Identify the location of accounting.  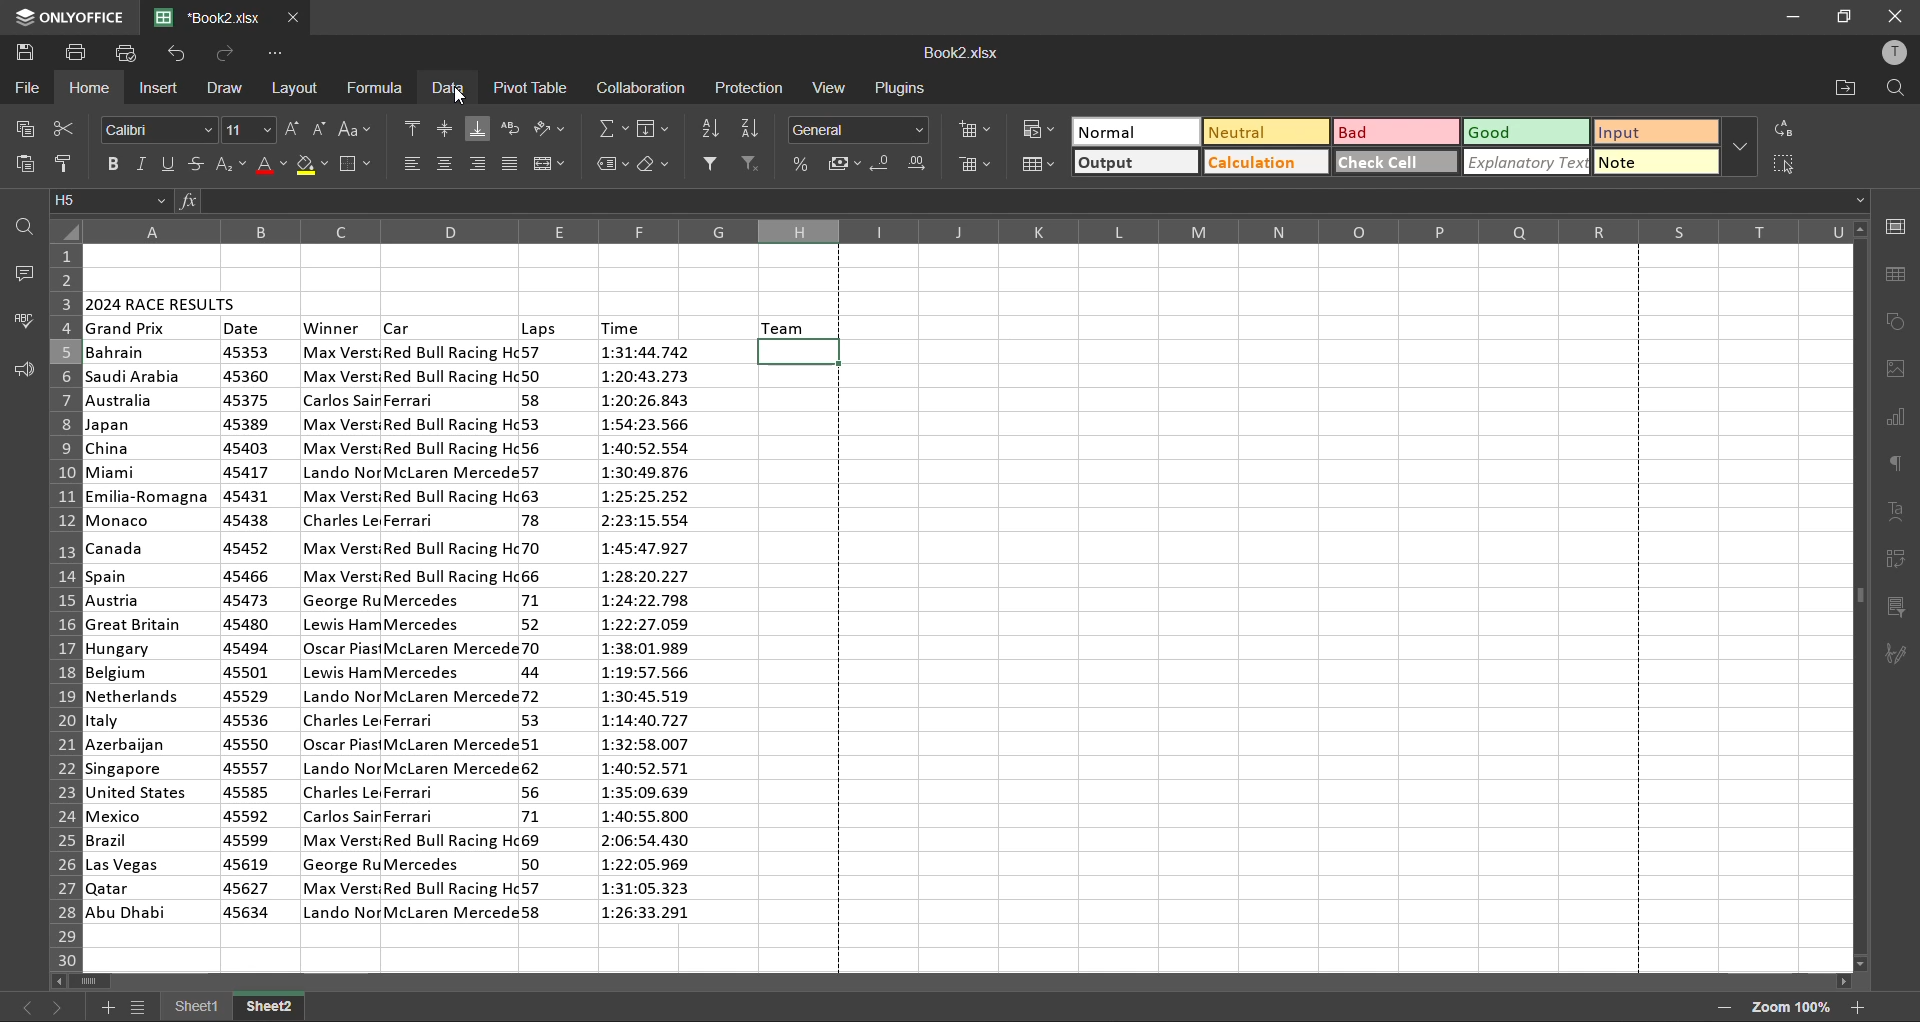
(843, 165).